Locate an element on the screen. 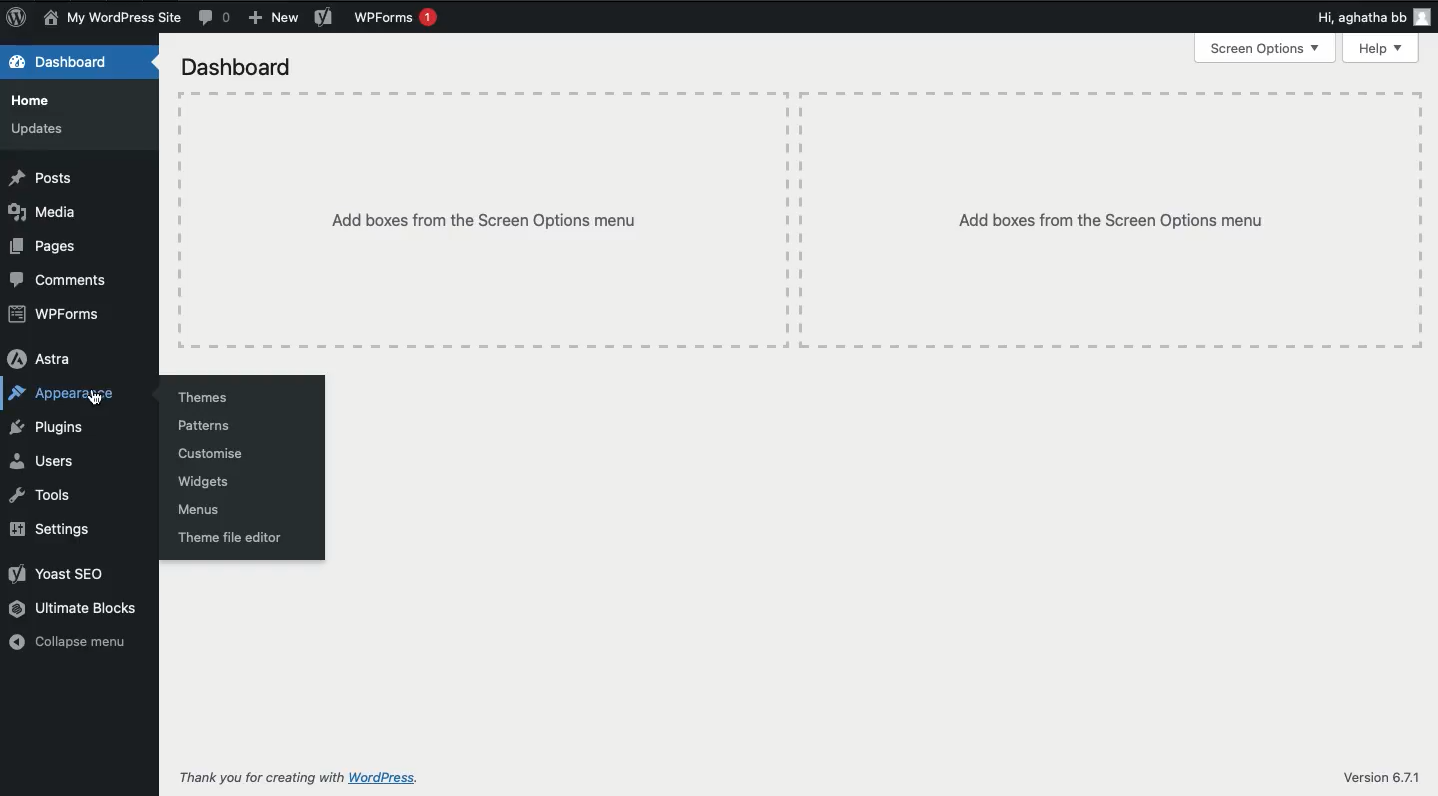  Theme file edits is located at coordinates (230, 537).